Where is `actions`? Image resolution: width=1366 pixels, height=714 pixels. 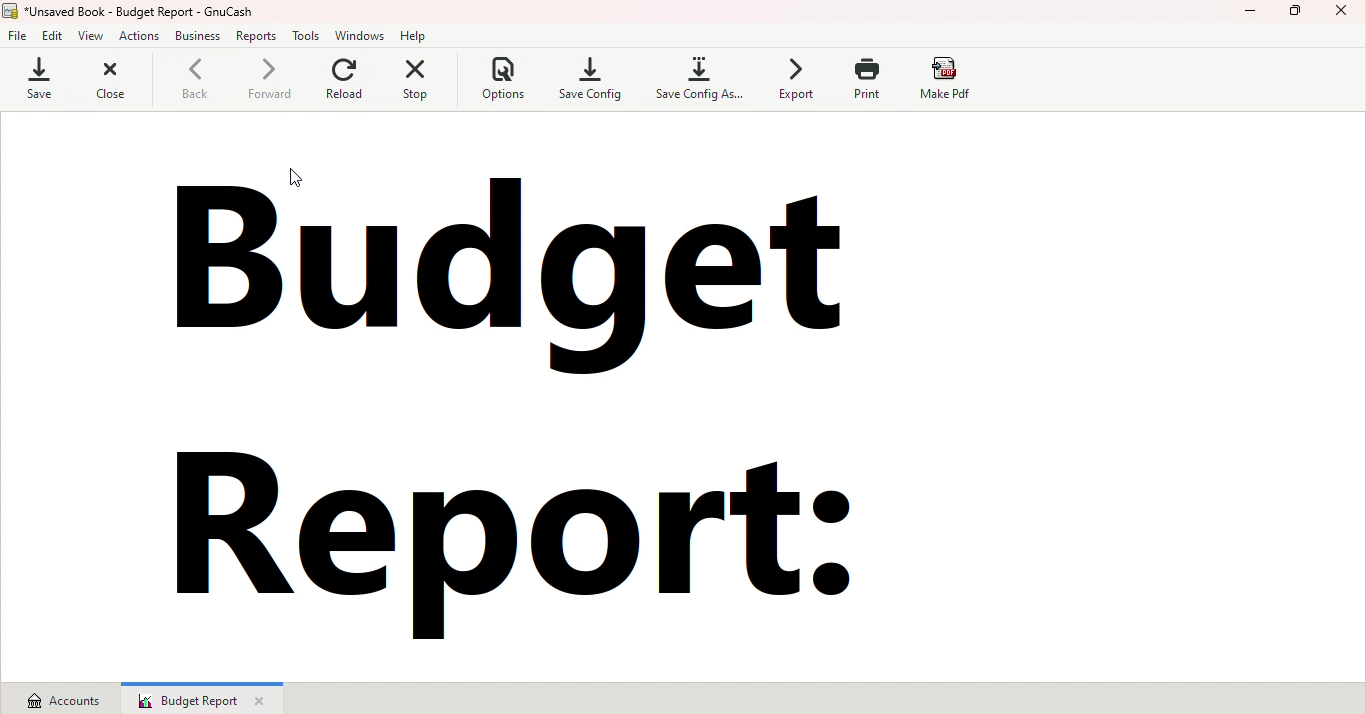 actions is located at coordinates (144, 37).